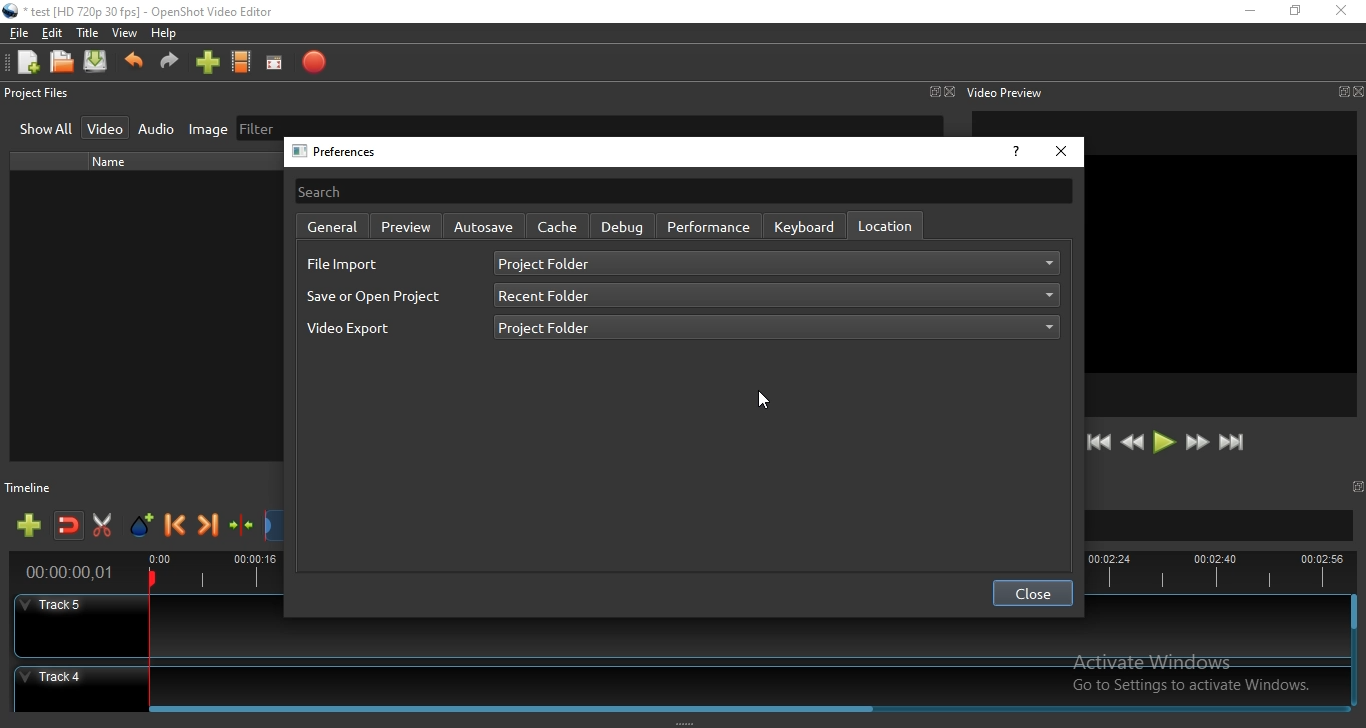  I want to click on close, so click(1032, 594).